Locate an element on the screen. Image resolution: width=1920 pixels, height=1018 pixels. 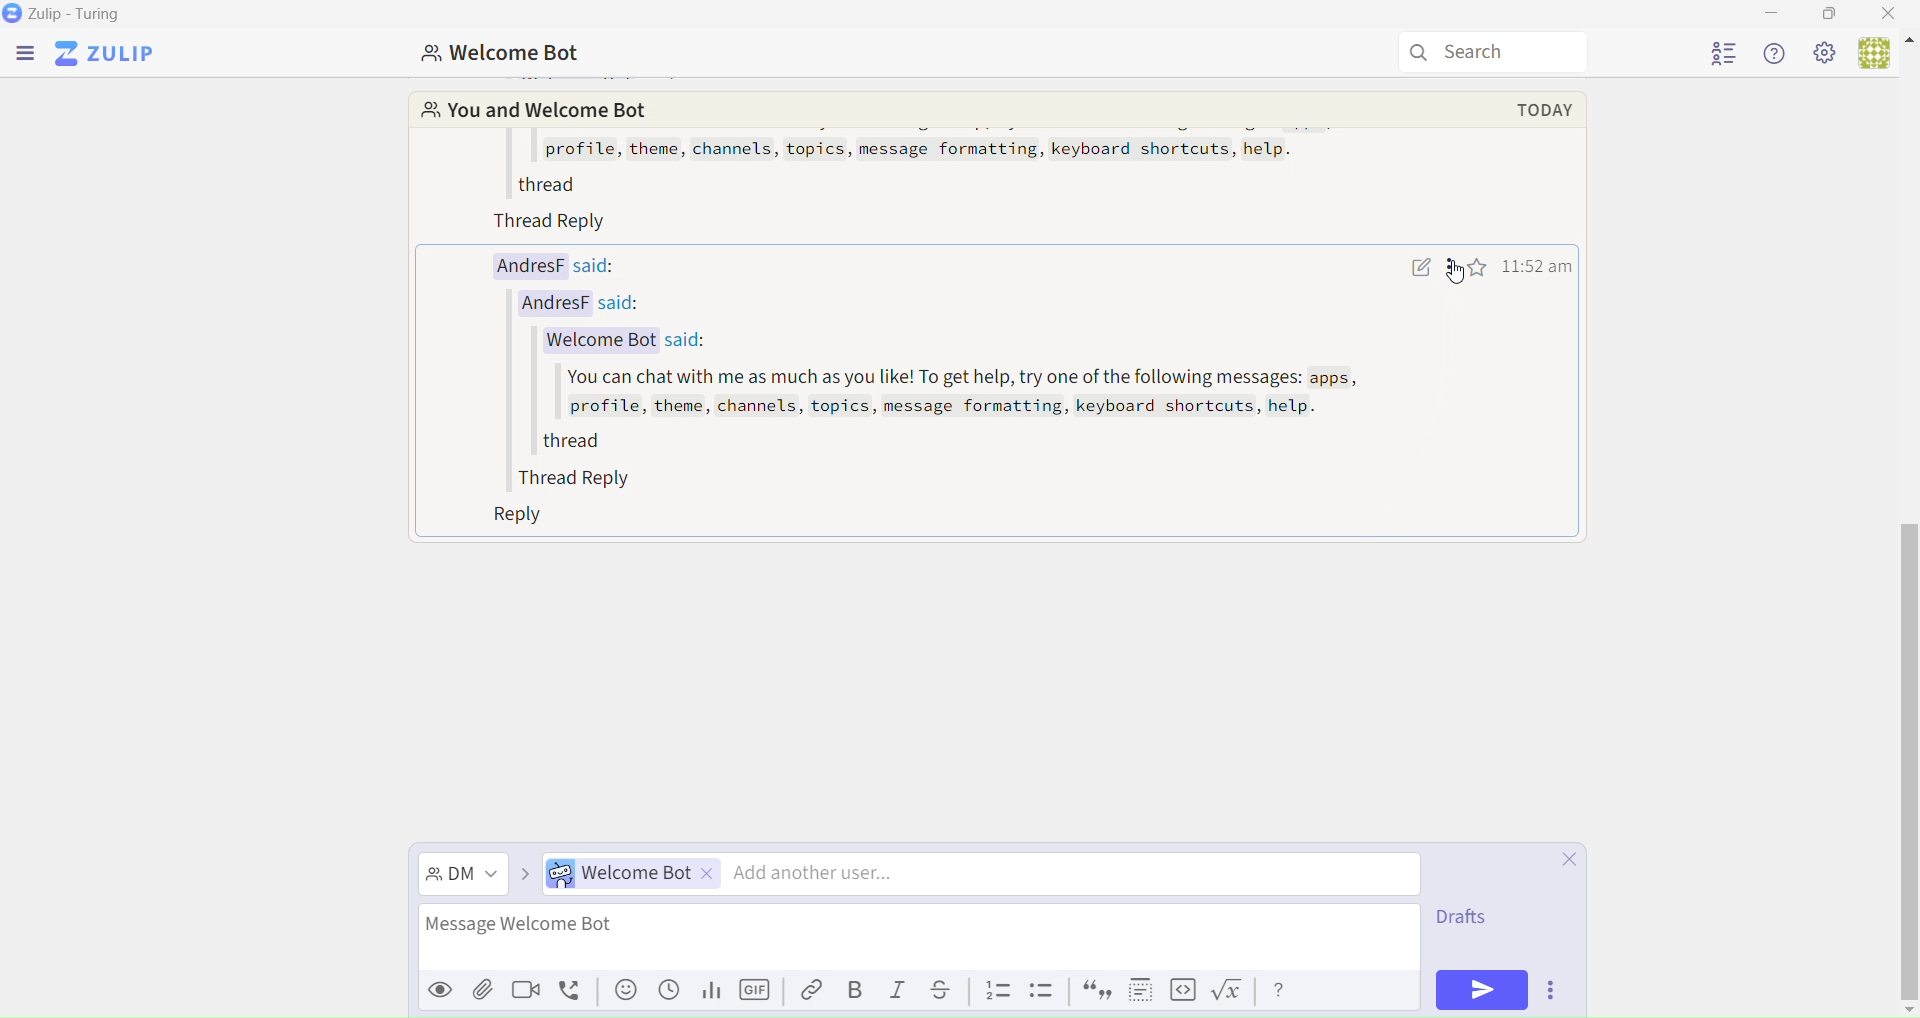
Stats is located at coordinates (710, 991).